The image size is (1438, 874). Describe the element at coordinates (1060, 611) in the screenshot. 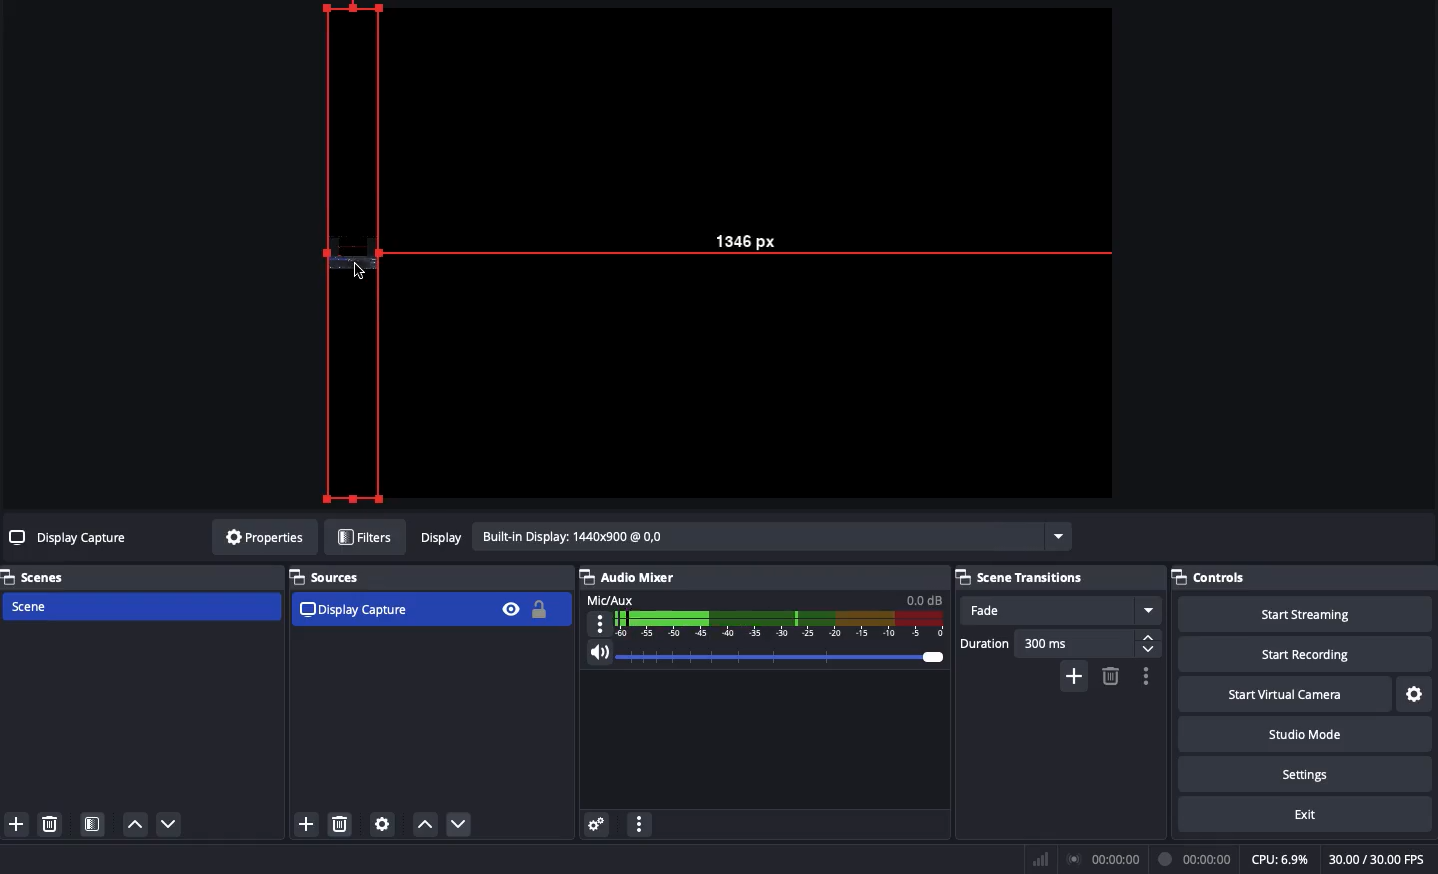

I see `Fade` at that location.